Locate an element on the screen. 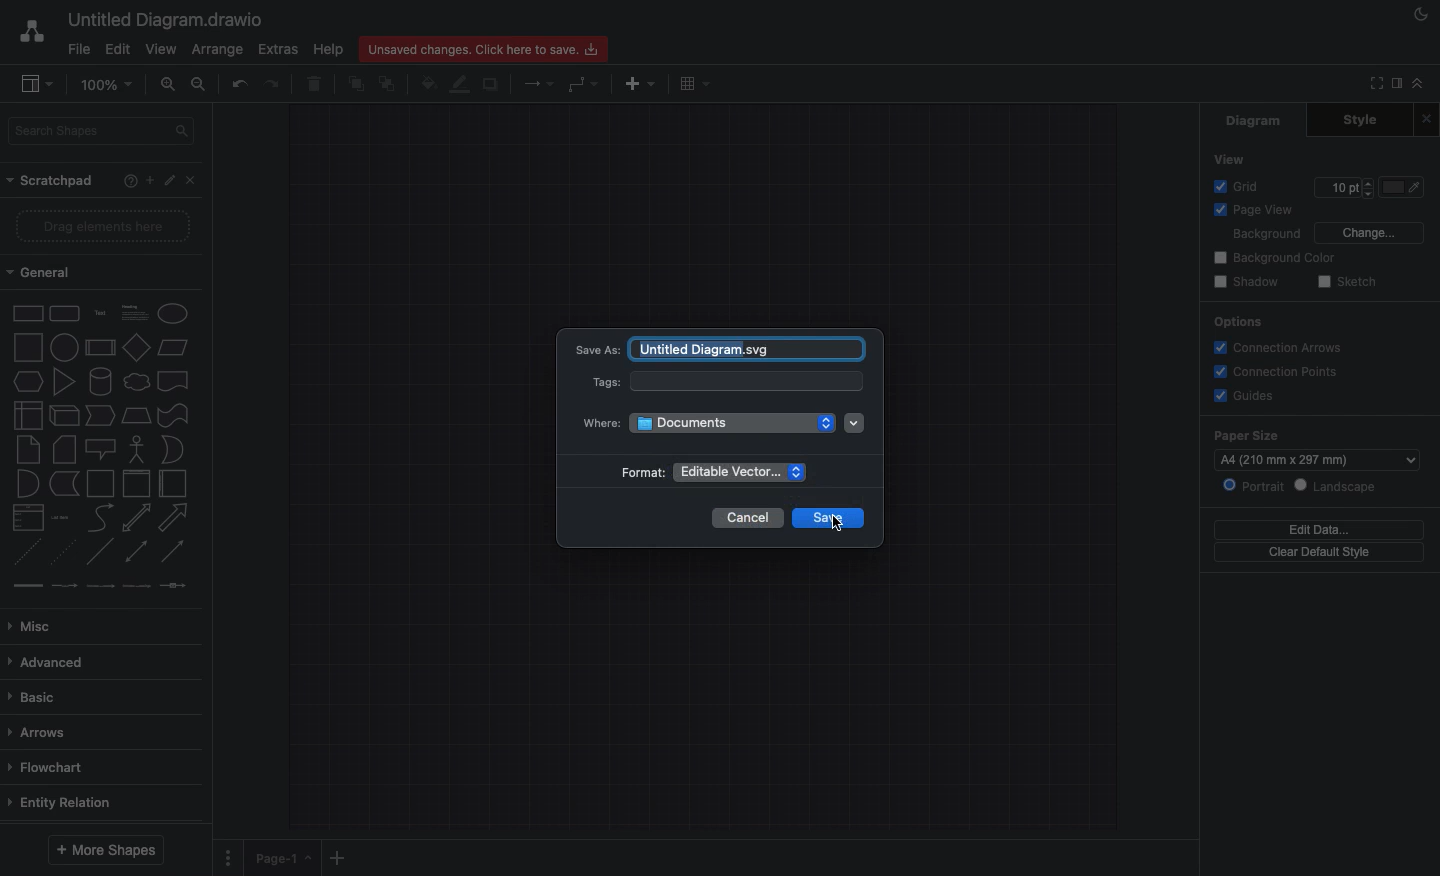  Advanced is located at coordinates (49, 664).